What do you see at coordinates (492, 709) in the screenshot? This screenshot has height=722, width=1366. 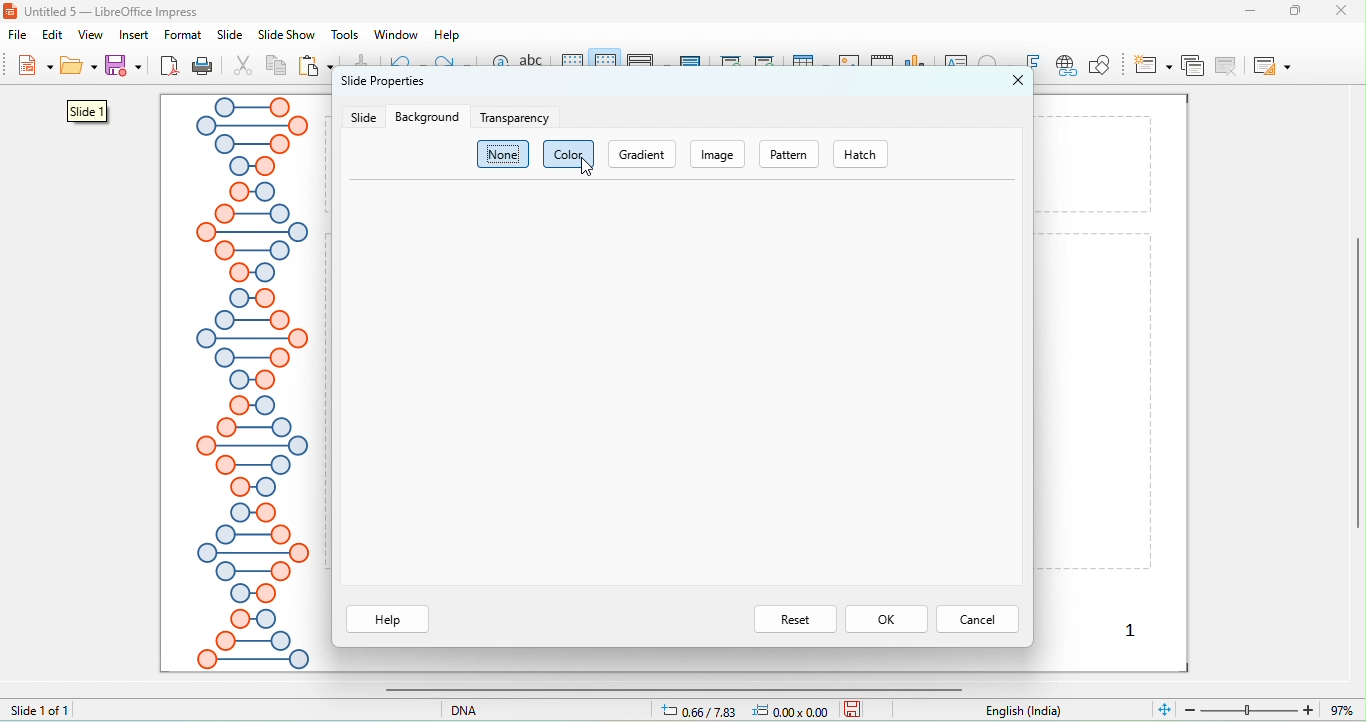 I see `DNA` at bounding box center [492, 709].